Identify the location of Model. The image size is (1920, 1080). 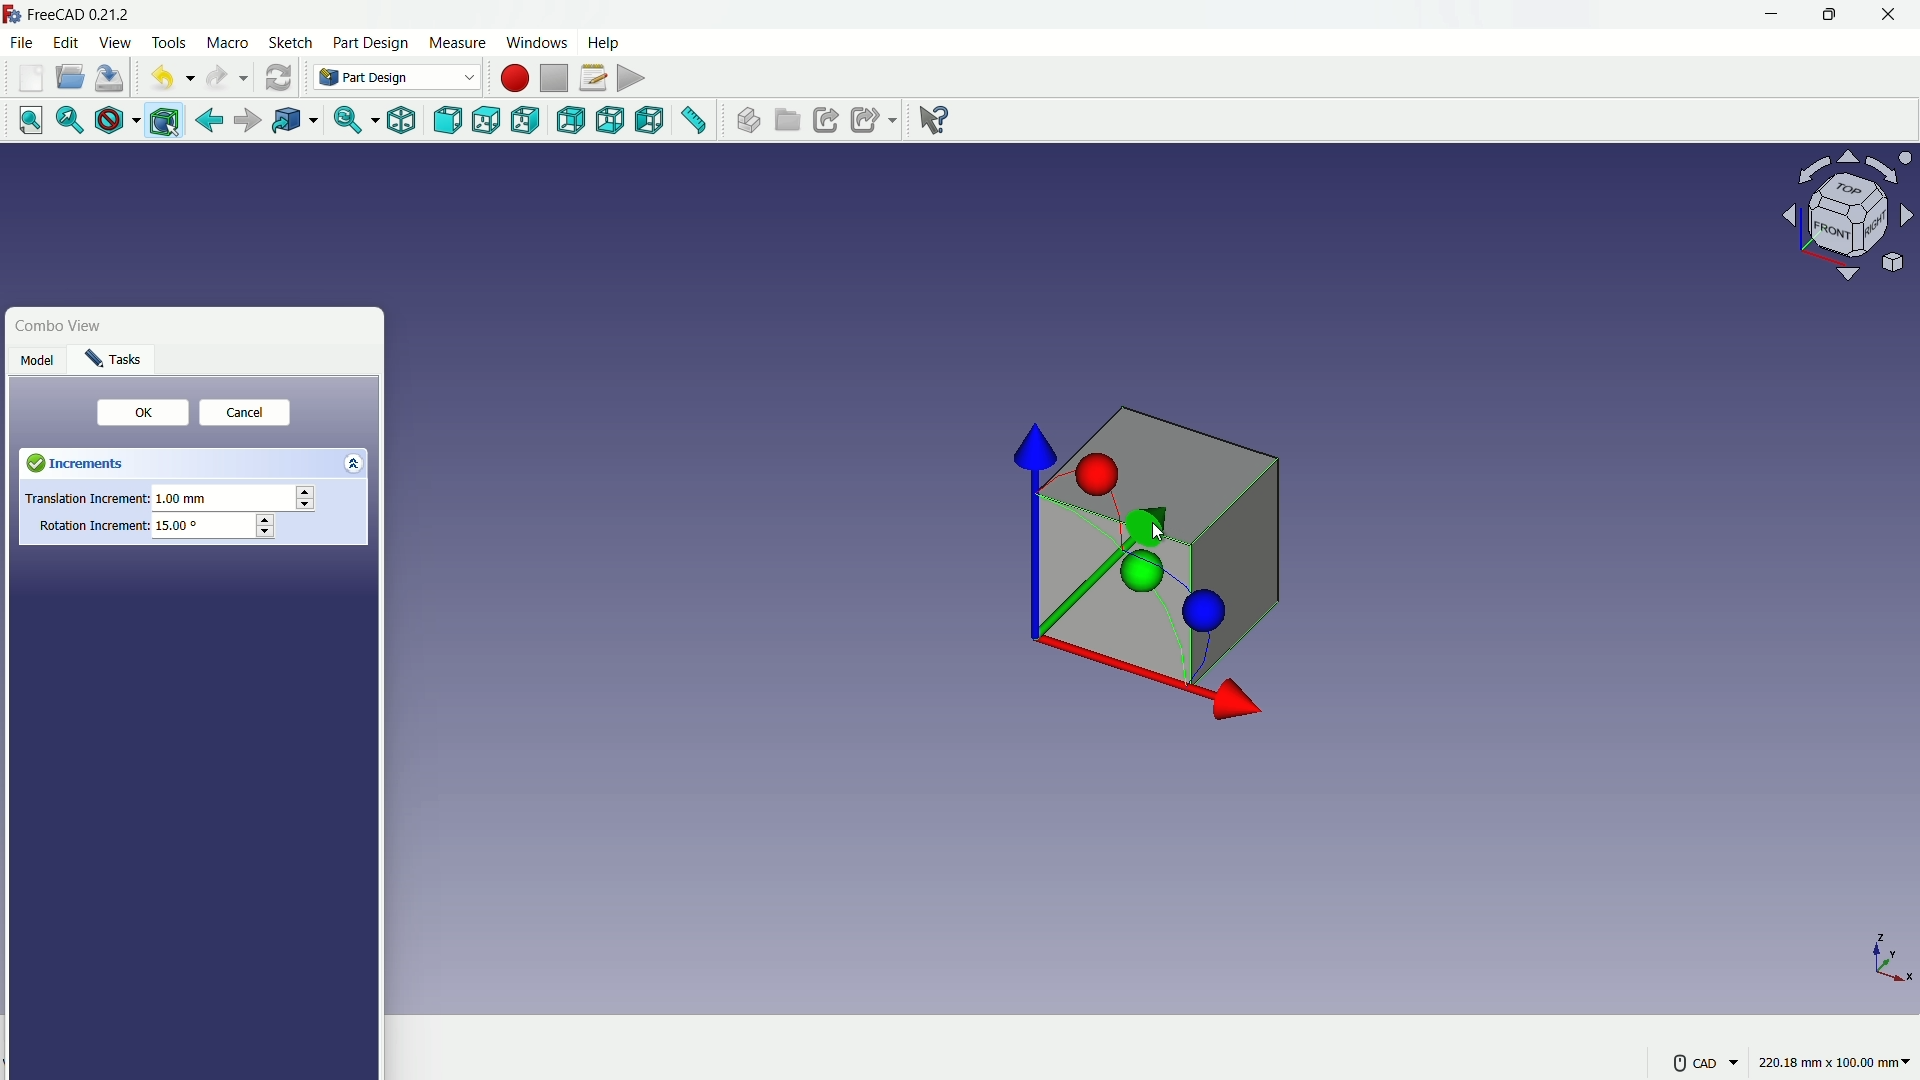
(38, 361).